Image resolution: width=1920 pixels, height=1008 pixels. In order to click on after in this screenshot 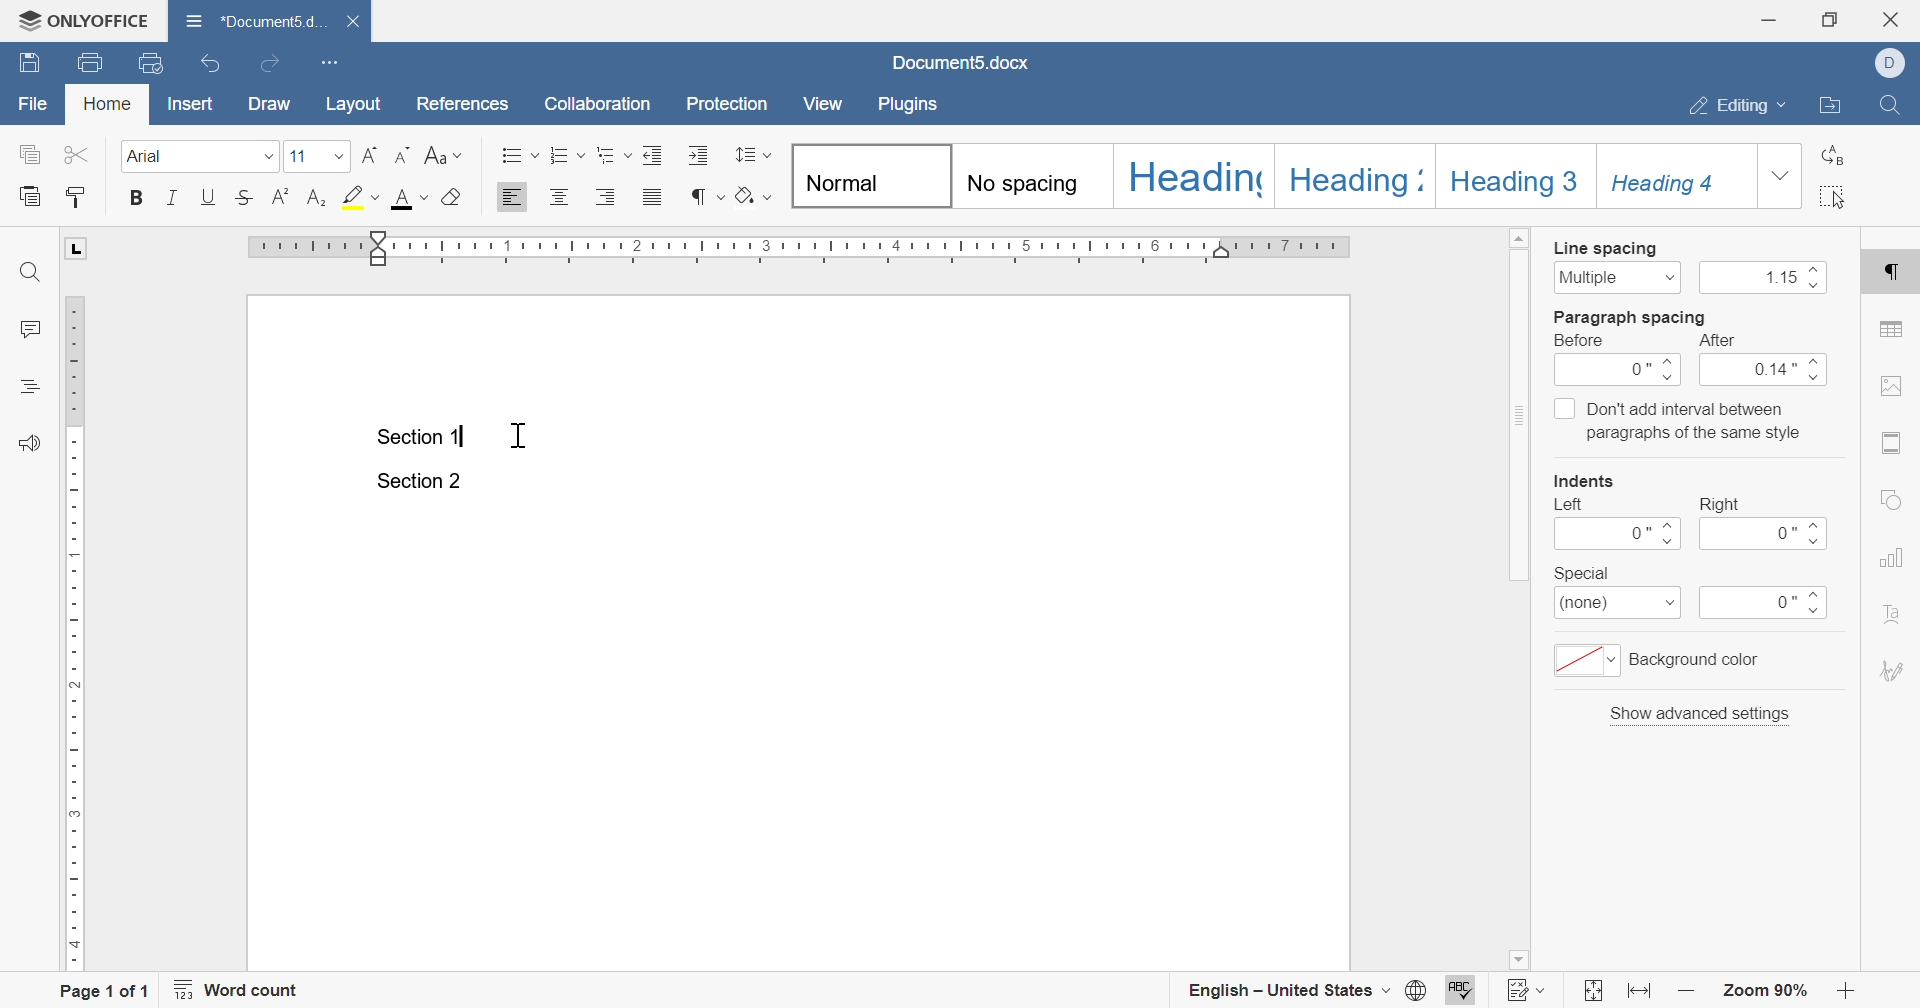, I will do `click(1715, 341)`.